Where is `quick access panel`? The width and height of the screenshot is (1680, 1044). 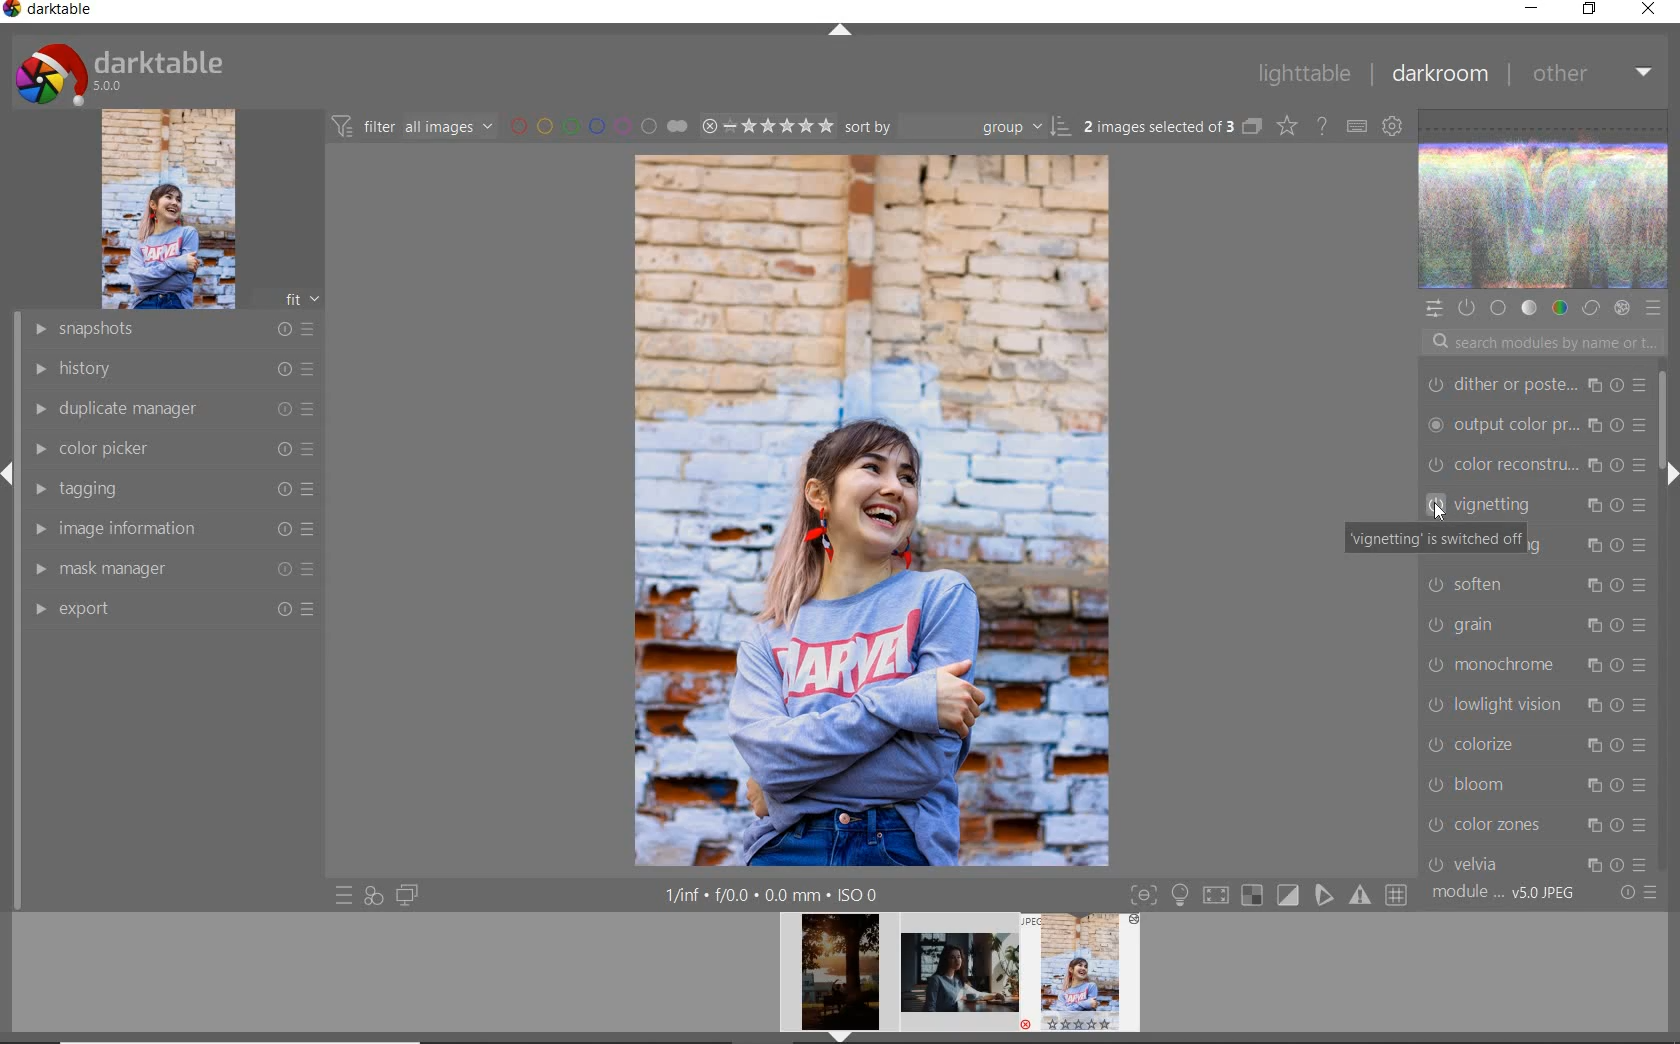 quick access panel is located at coordinates (1433, 309).